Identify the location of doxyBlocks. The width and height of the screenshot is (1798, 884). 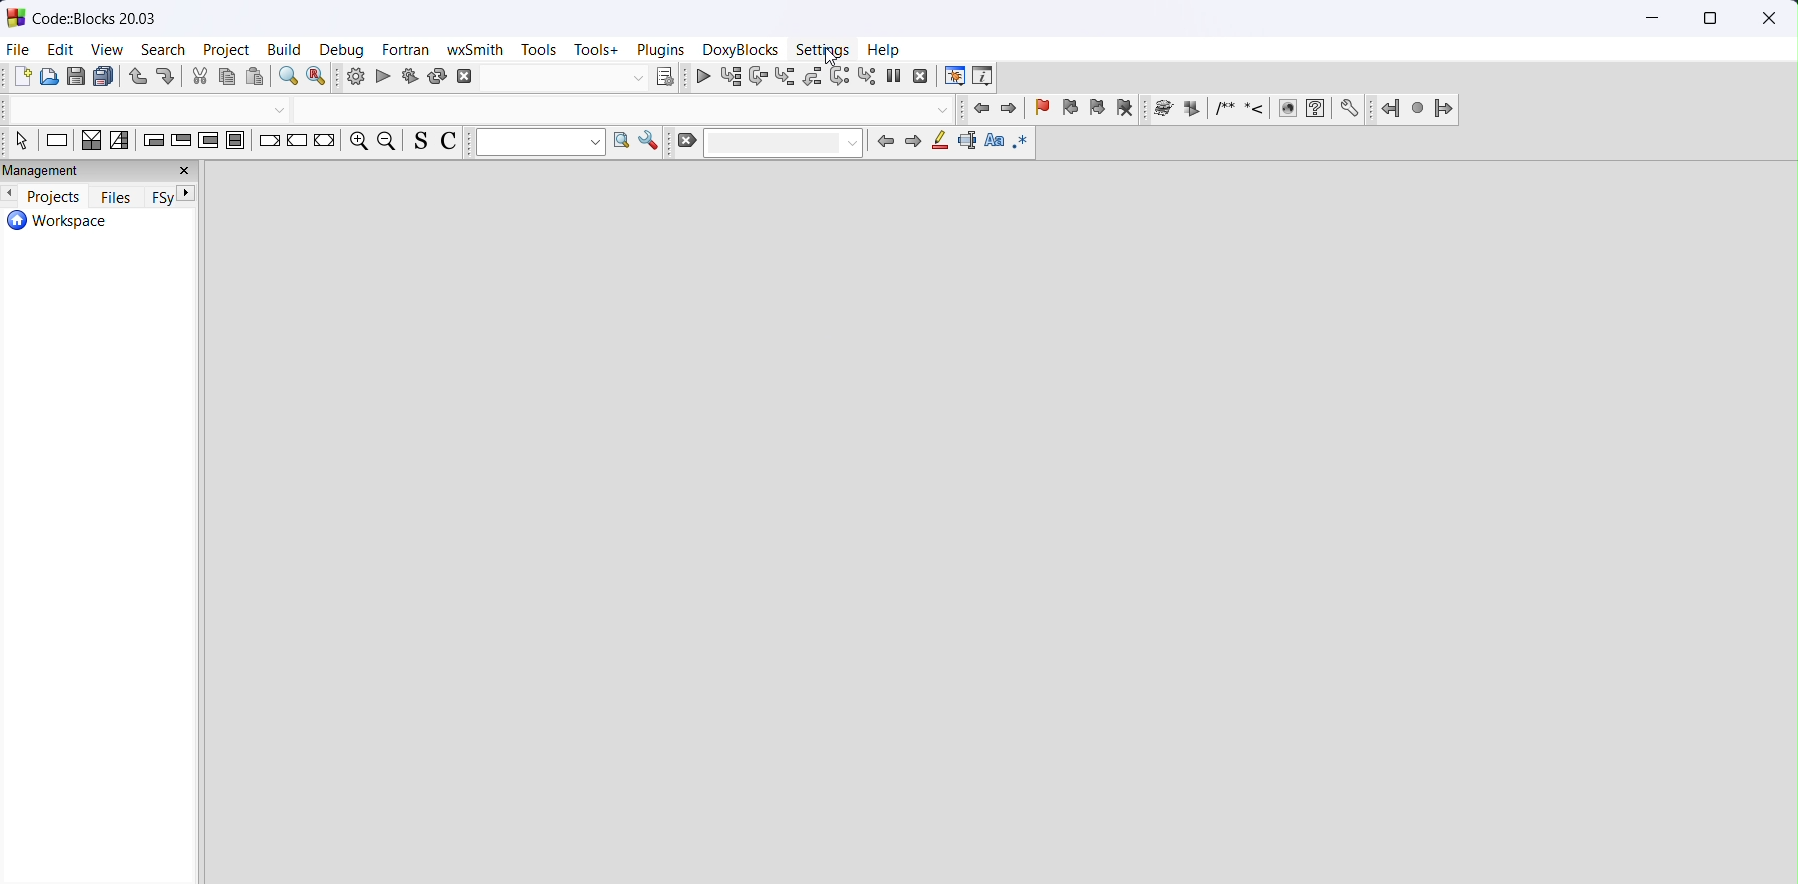
(741, 50).